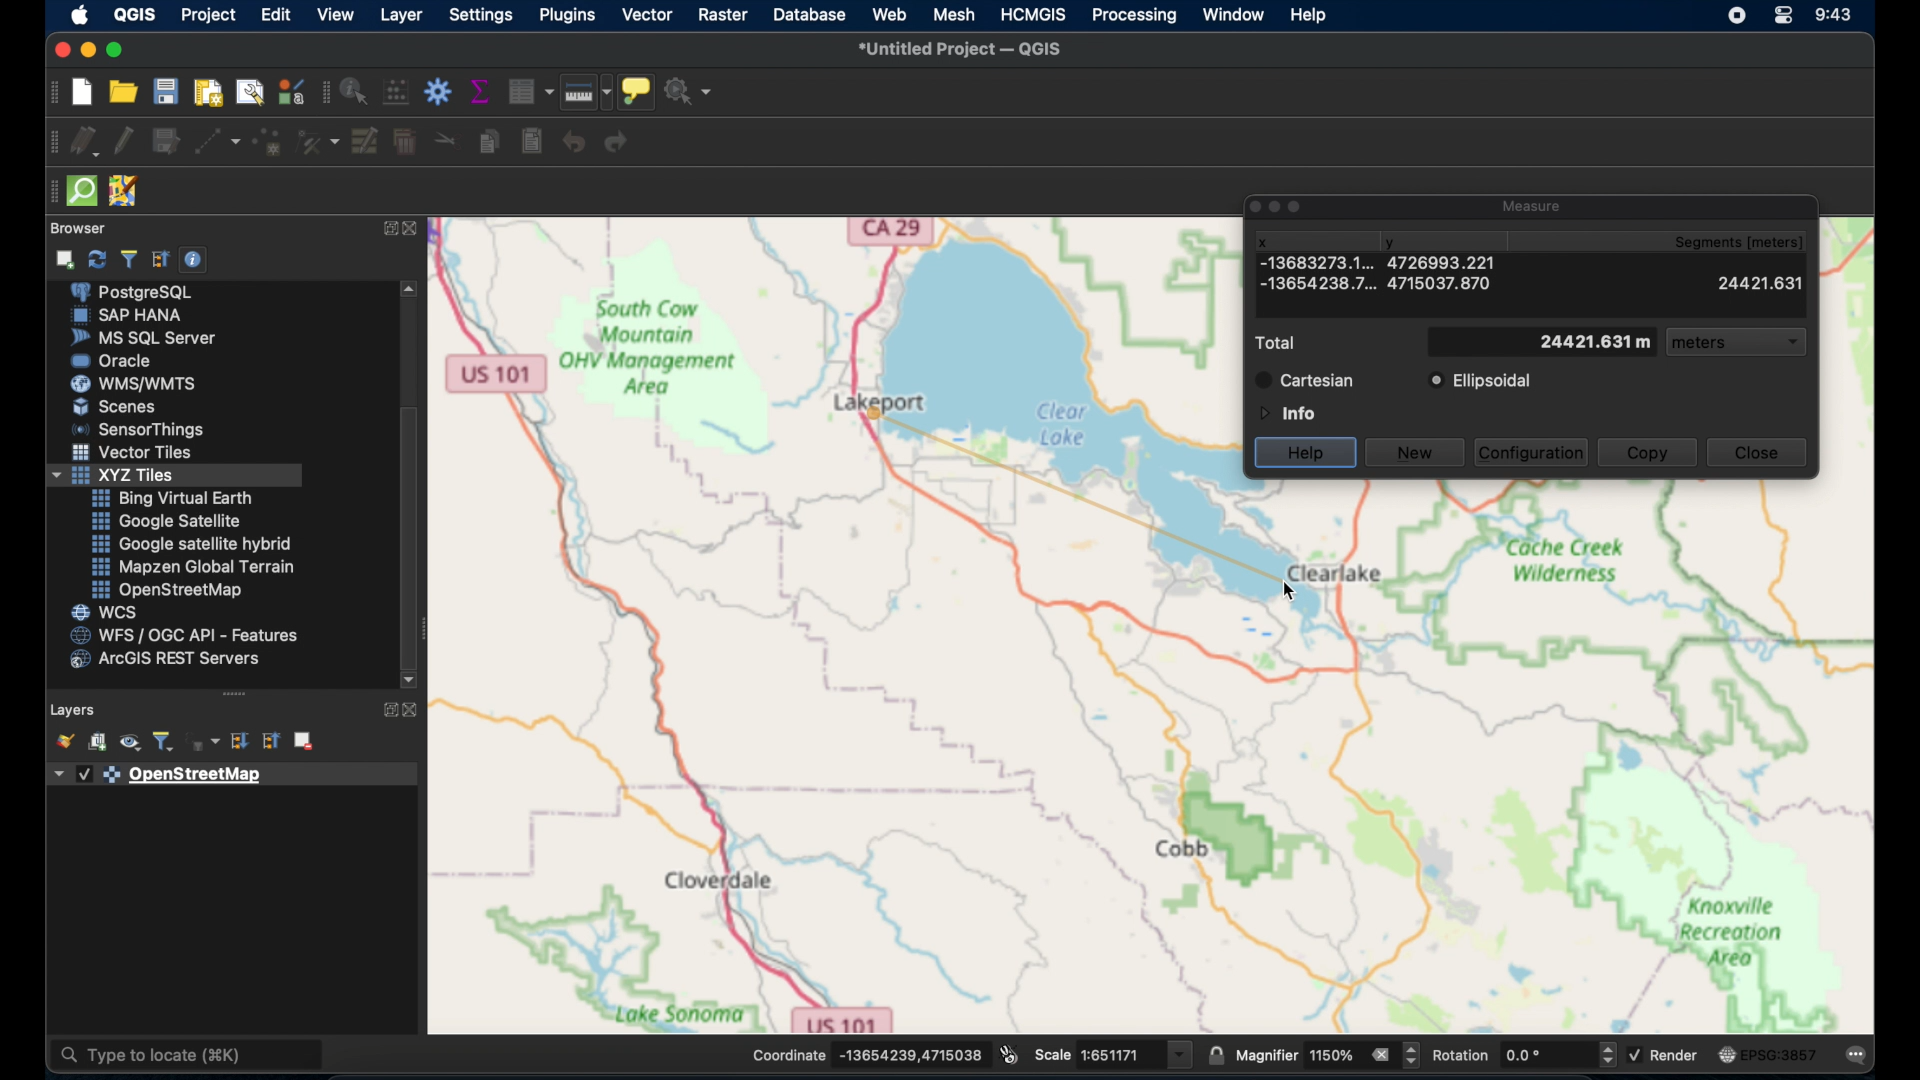  What do you see at coordinates (172, 498) in the screenshot?
I see `bing virtual earth` at bounding box center [172, 498].